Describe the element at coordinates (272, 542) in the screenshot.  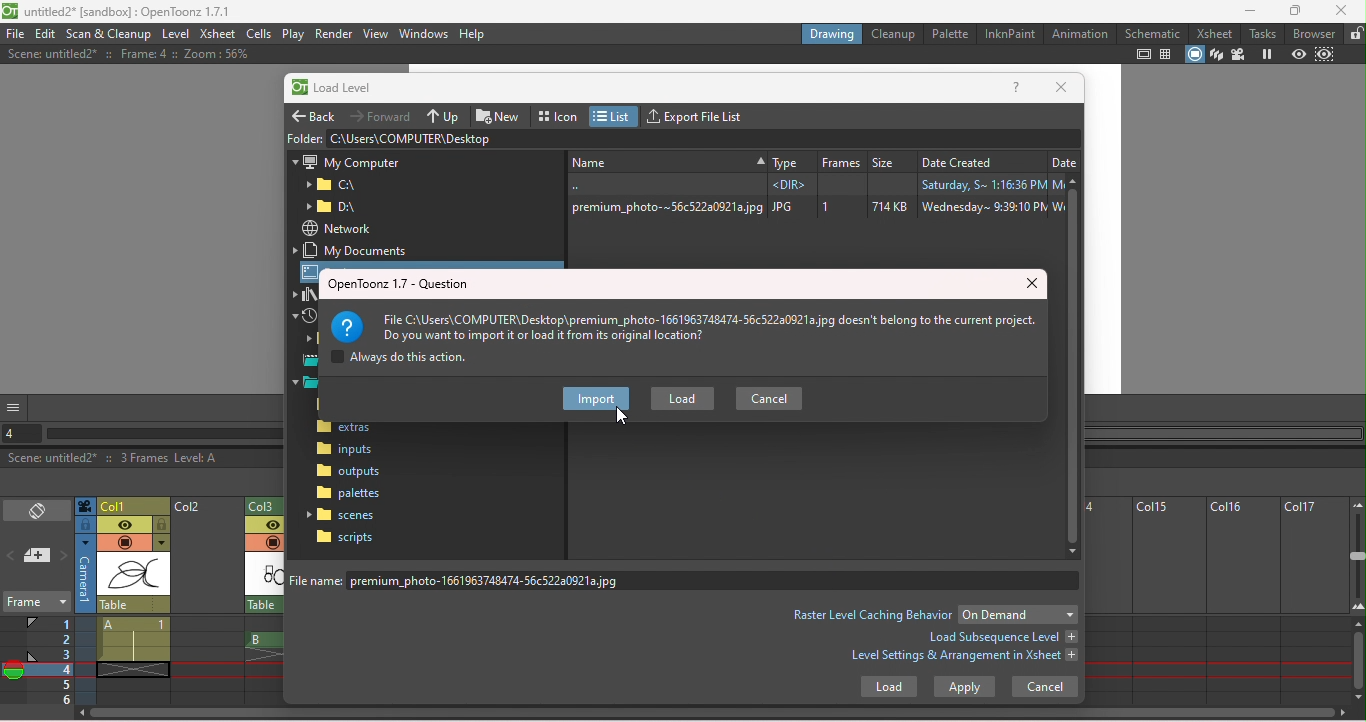
I see `camera stand visibility toggle` at that location.